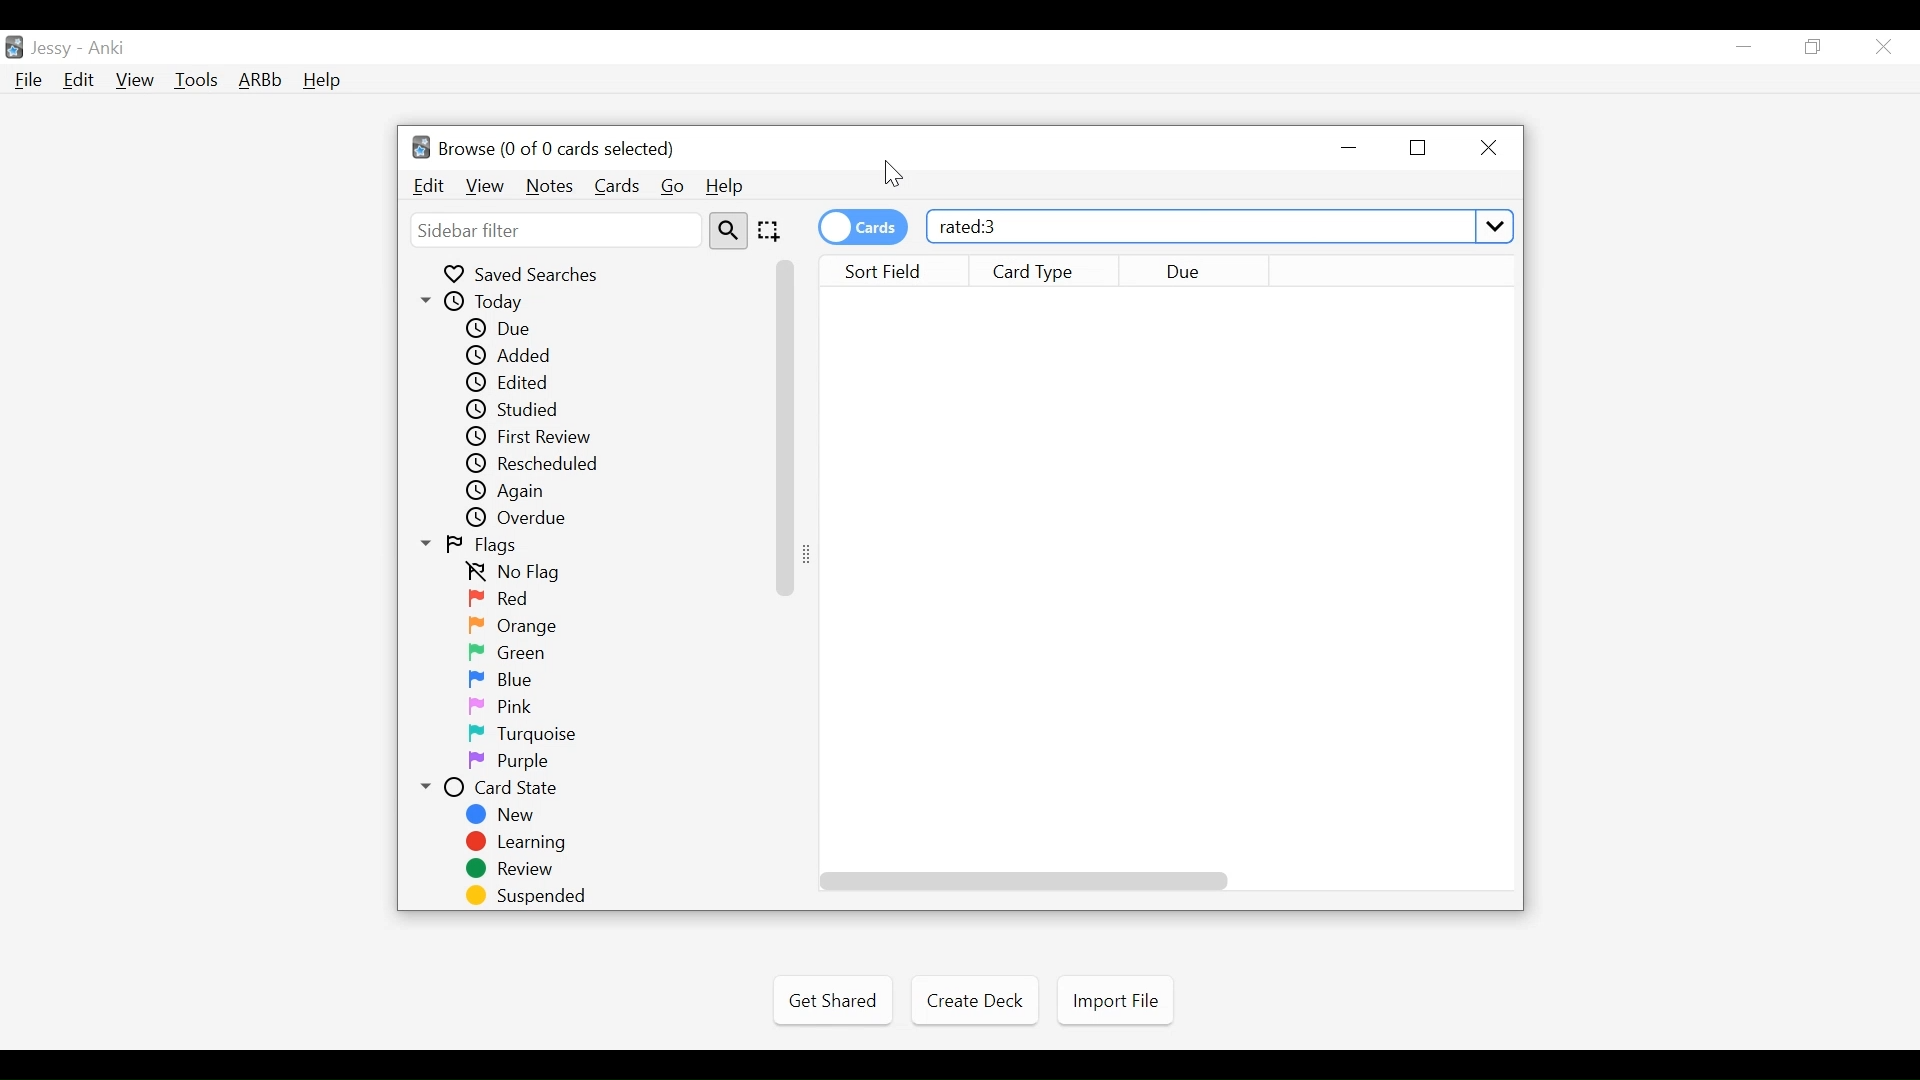 The image size is (1920, 1080). I want to click on Horizontal Scroll bar, so click(787, 426).